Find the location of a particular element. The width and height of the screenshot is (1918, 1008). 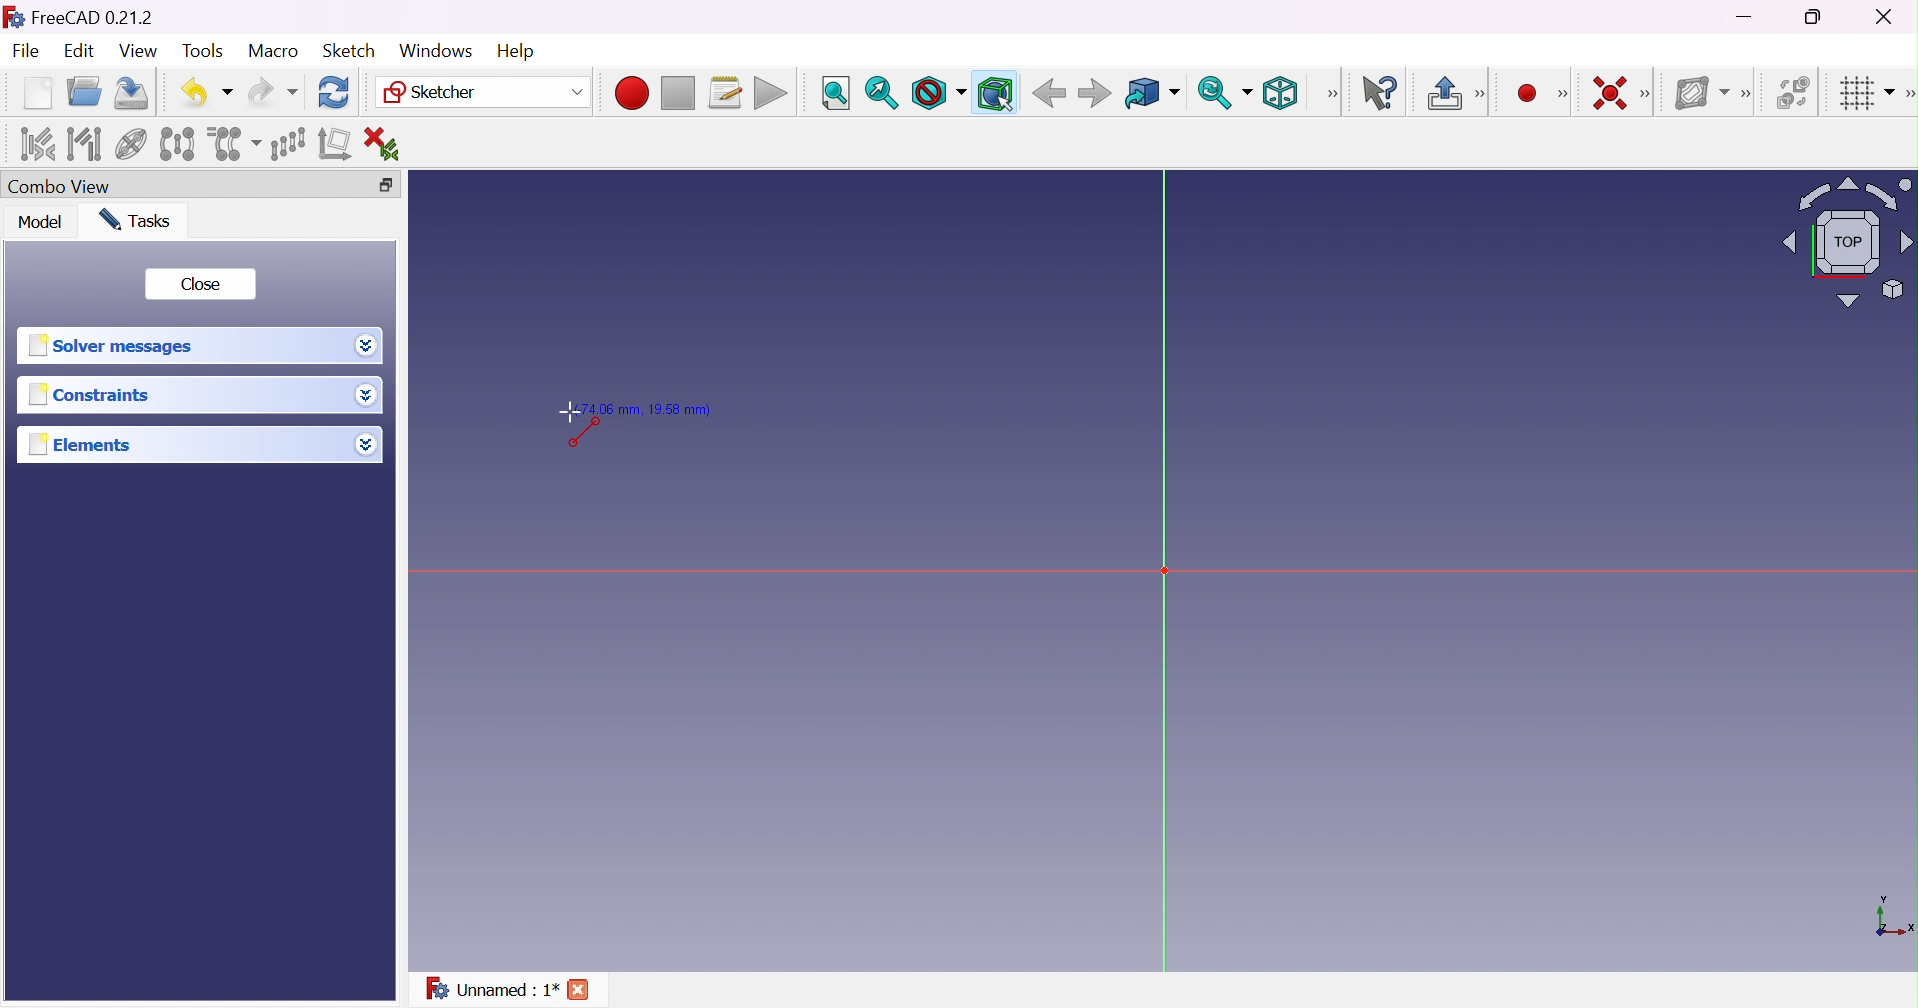

Sketch is located at coordinates (351, 51).